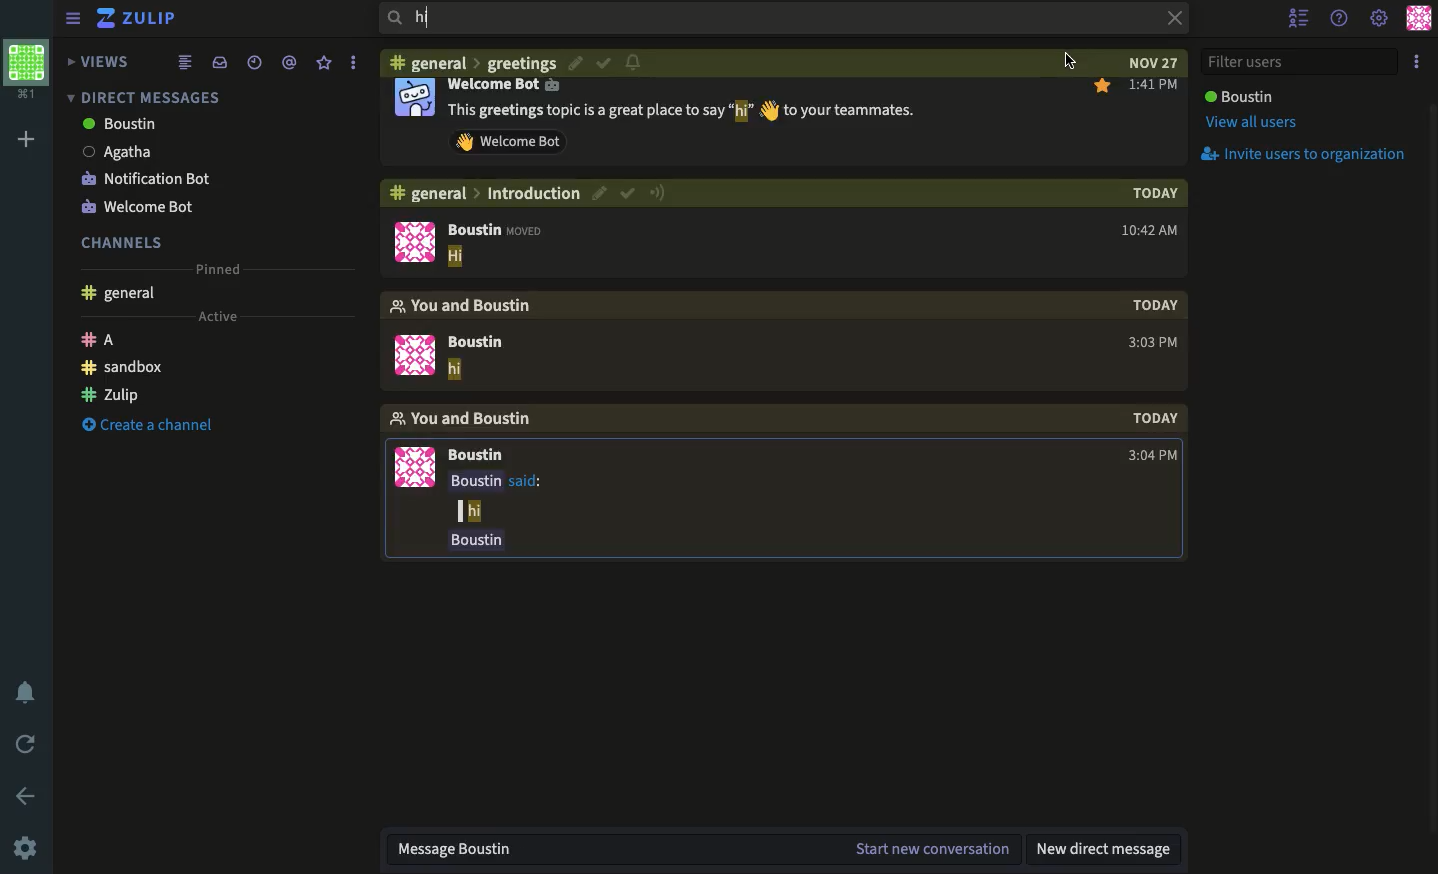  Describe the element at coordinates (123, 367) in the screenshot. I see `Sandbox` at that location.